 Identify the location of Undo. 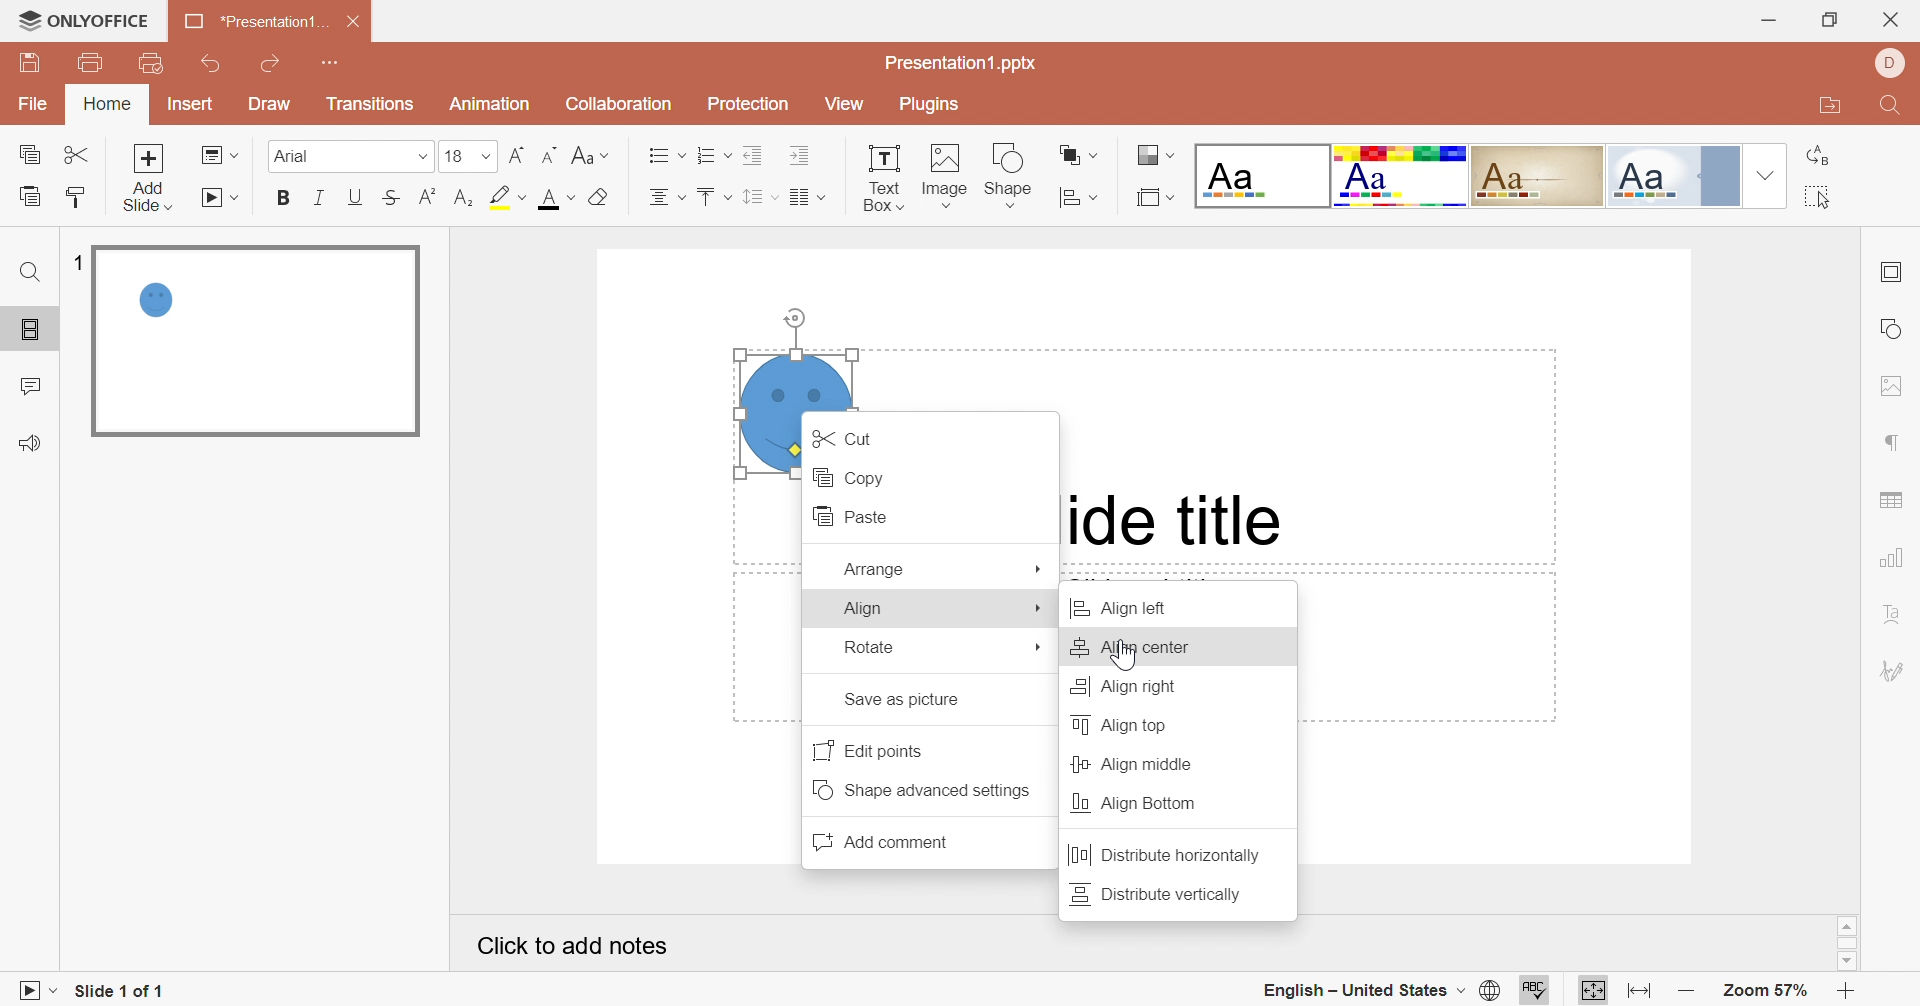
(213, 65).